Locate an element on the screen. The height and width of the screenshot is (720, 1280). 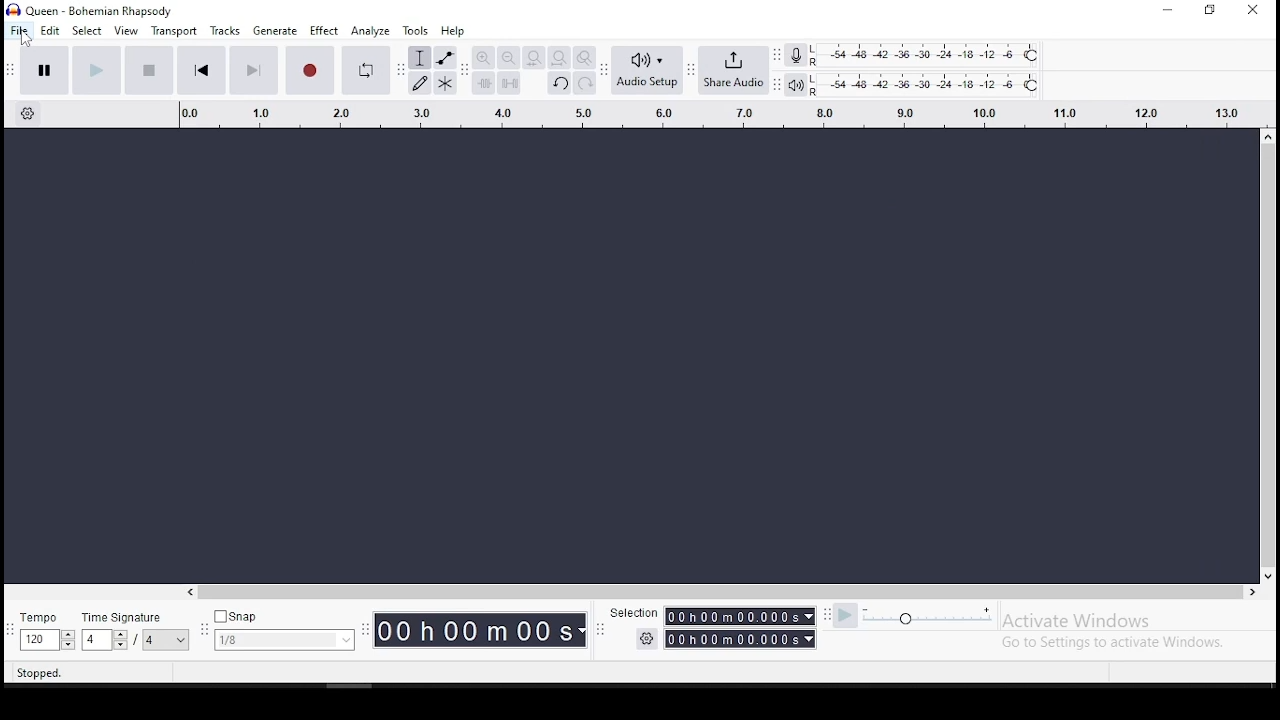
00h00M00s is located at coordinates (480, 630).